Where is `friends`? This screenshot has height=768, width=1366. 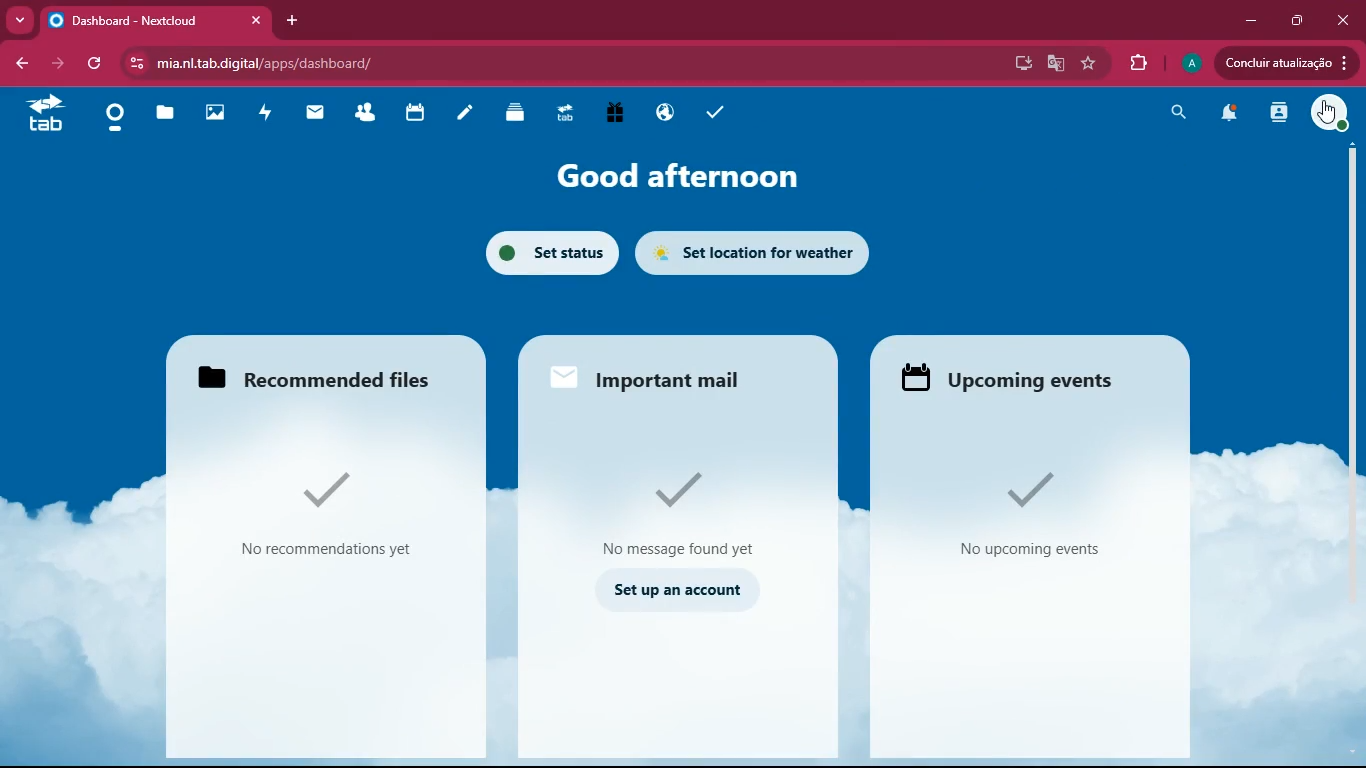
friends is located at coordinates (371, 115).